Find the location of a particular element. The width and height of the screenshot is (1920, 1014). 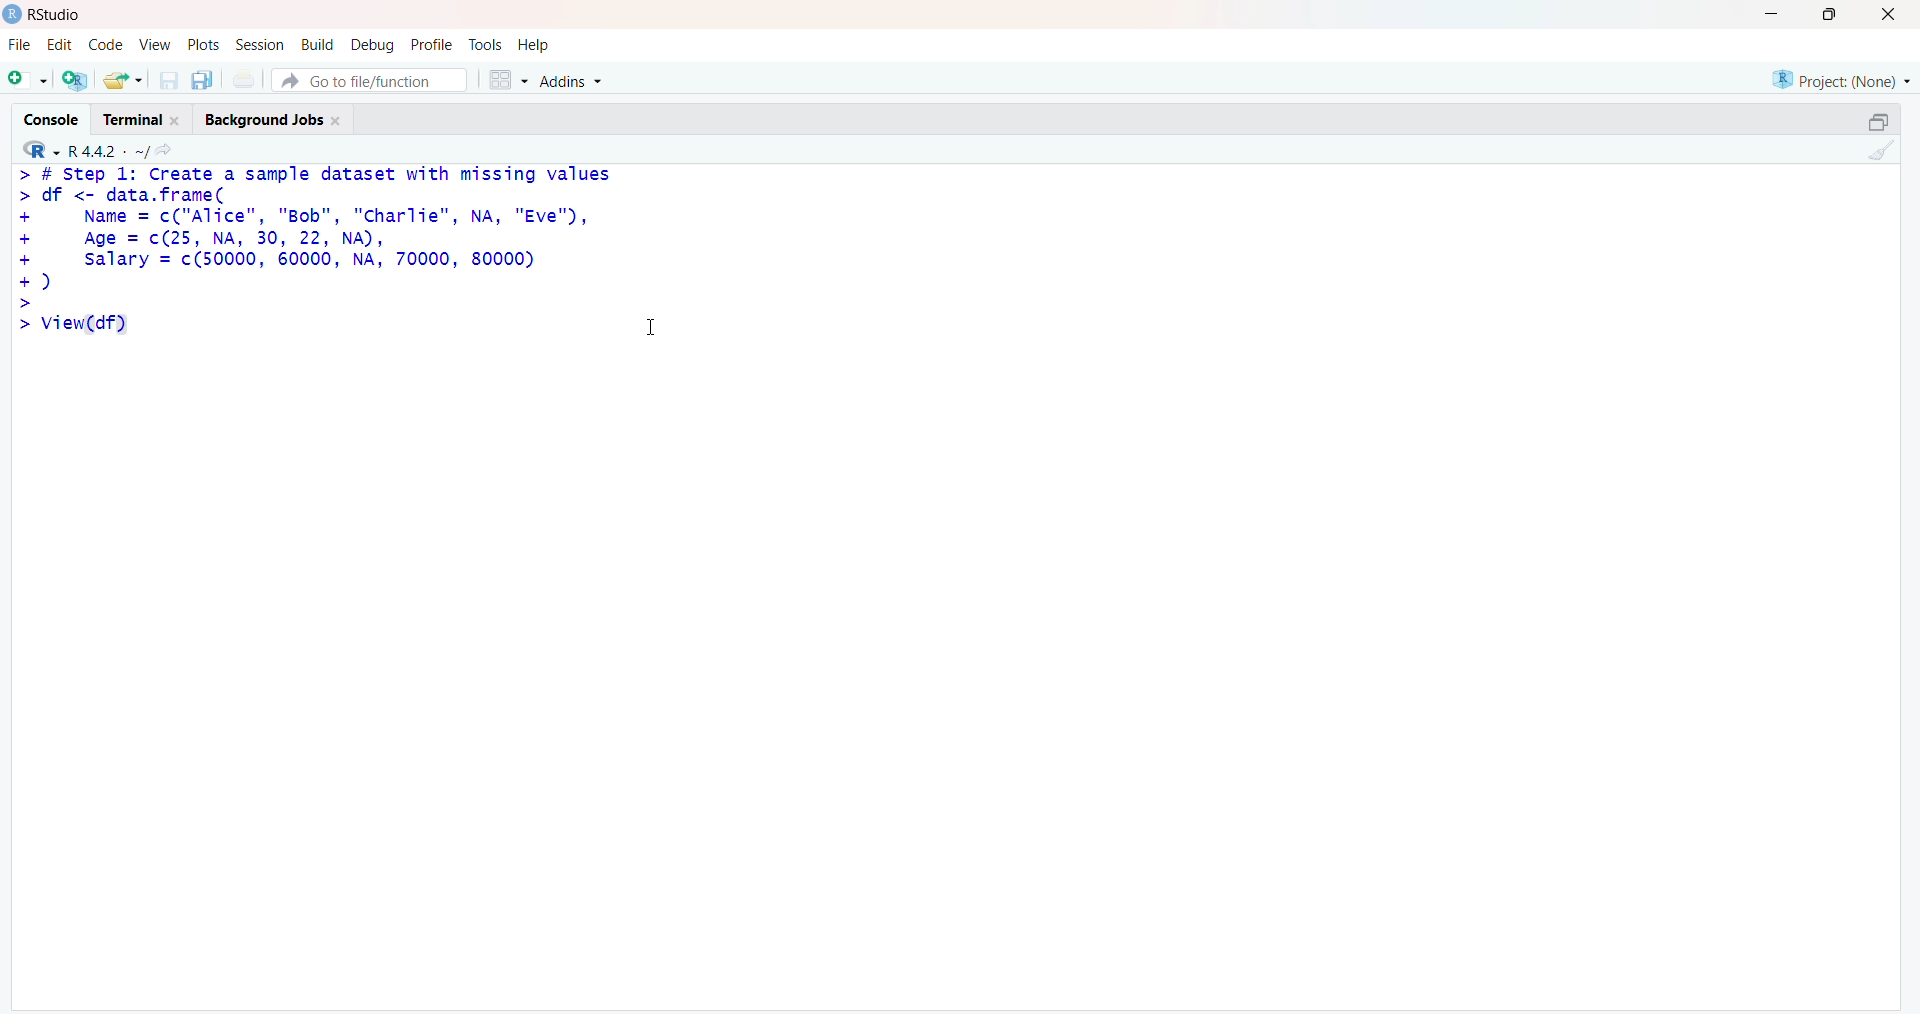

Background Jobs is located at coordinates (279, 118).